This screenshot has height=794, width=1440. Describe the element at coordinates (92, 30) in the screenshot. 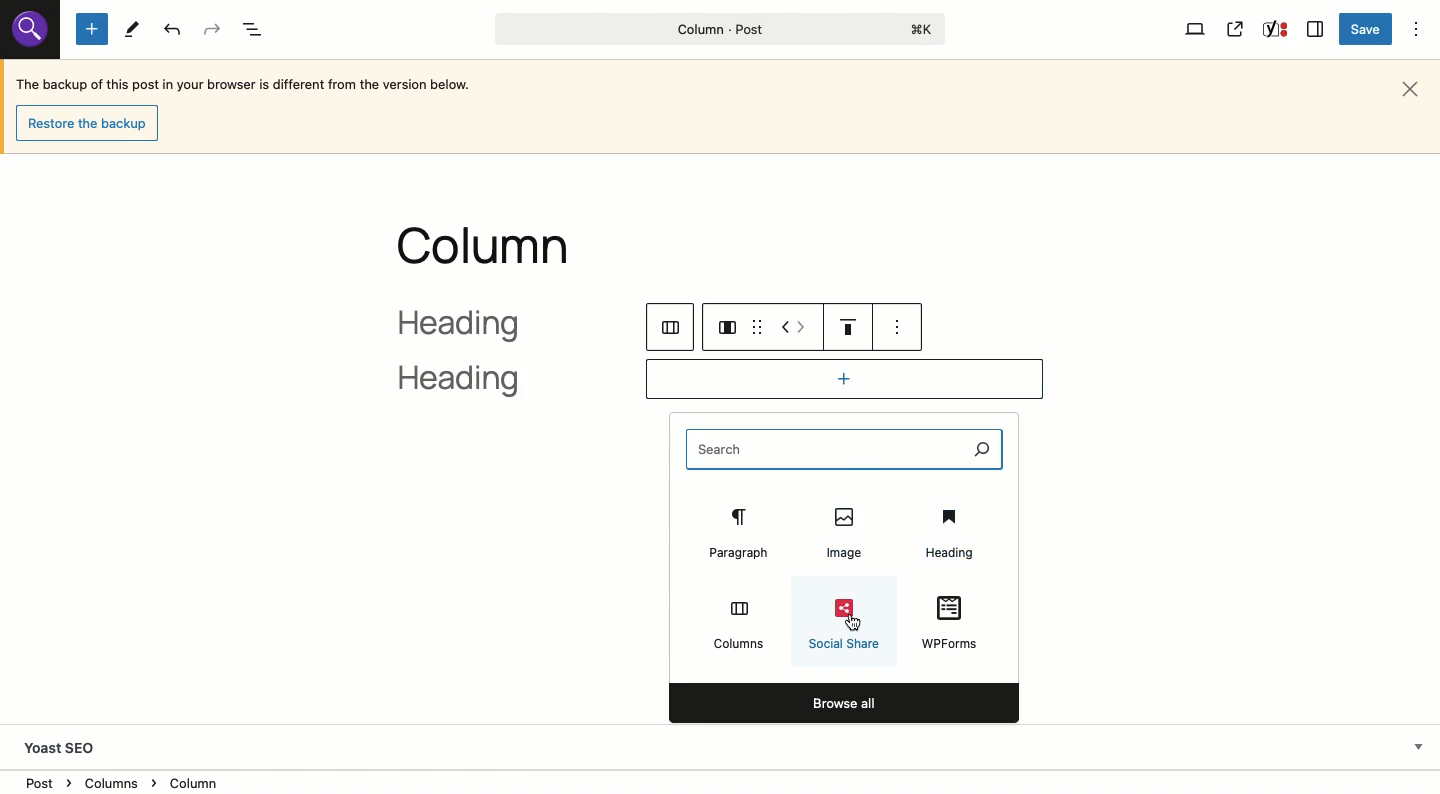

I see `Add new block` at that location.